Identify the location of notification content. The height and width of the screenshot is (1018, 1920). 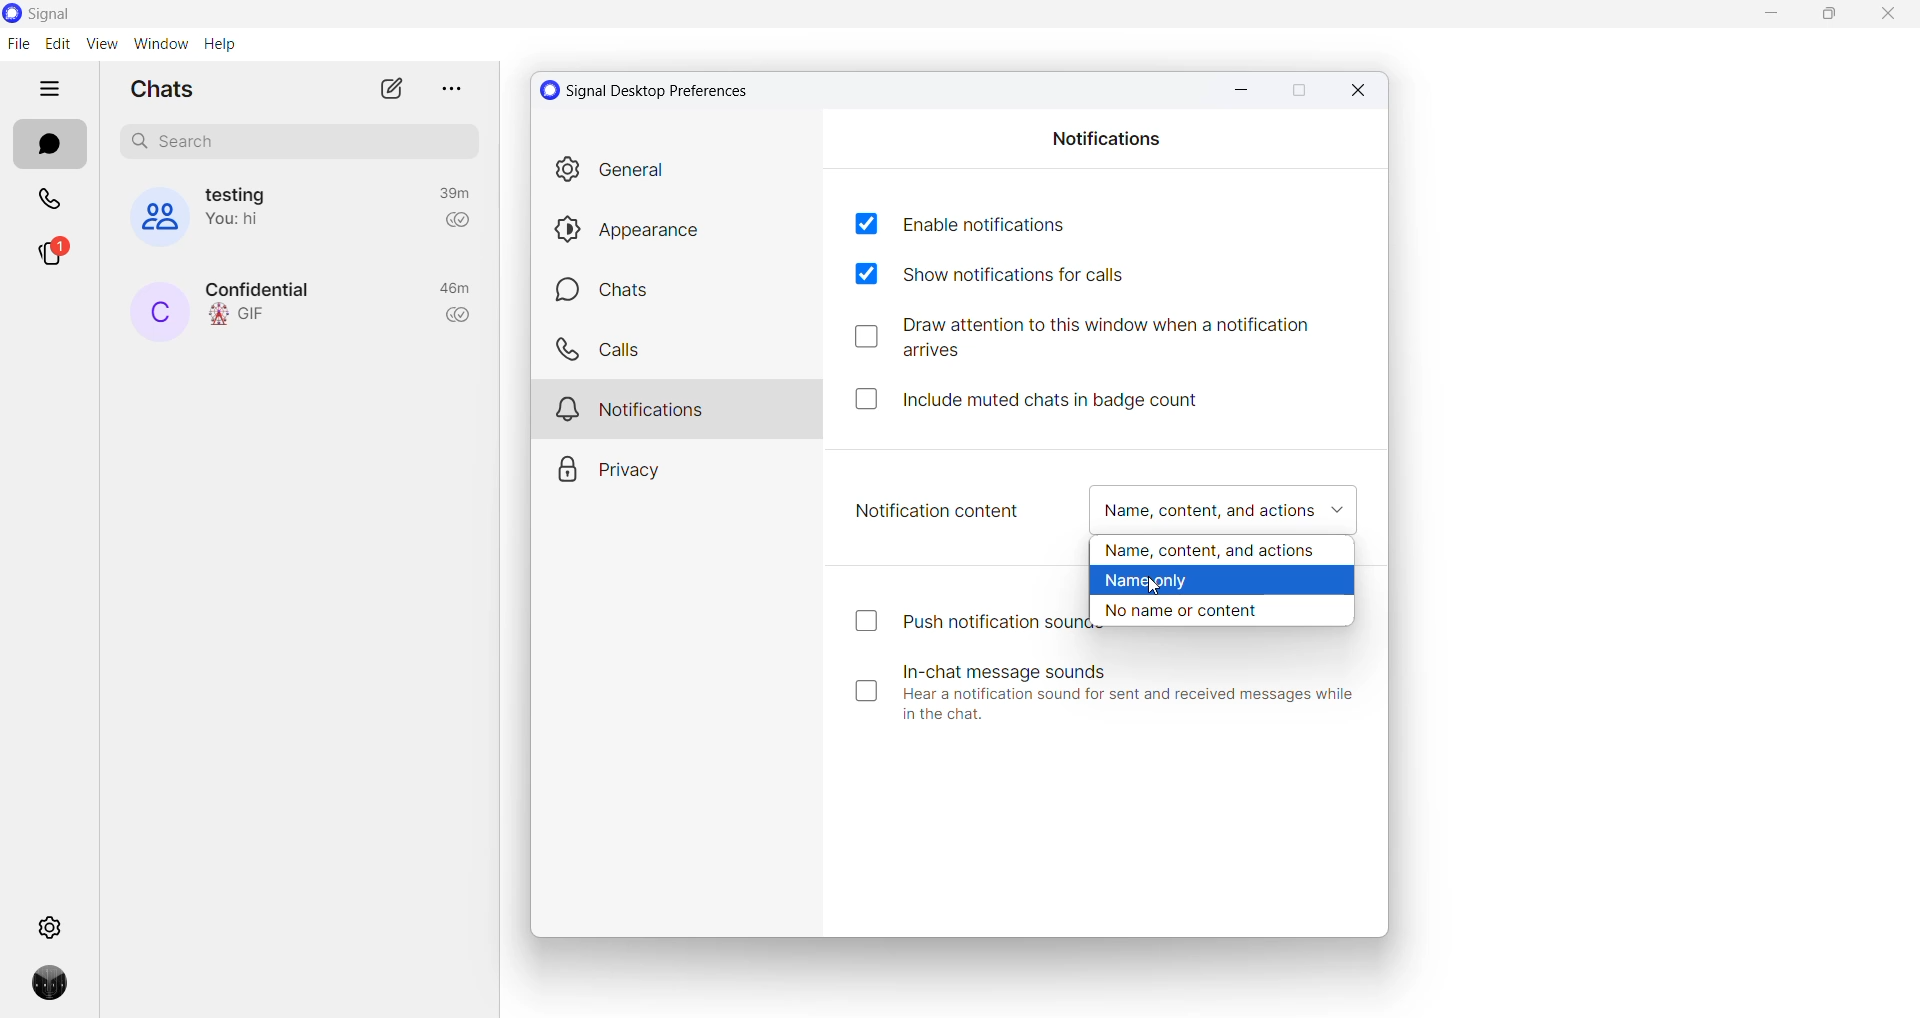
(939, 510).